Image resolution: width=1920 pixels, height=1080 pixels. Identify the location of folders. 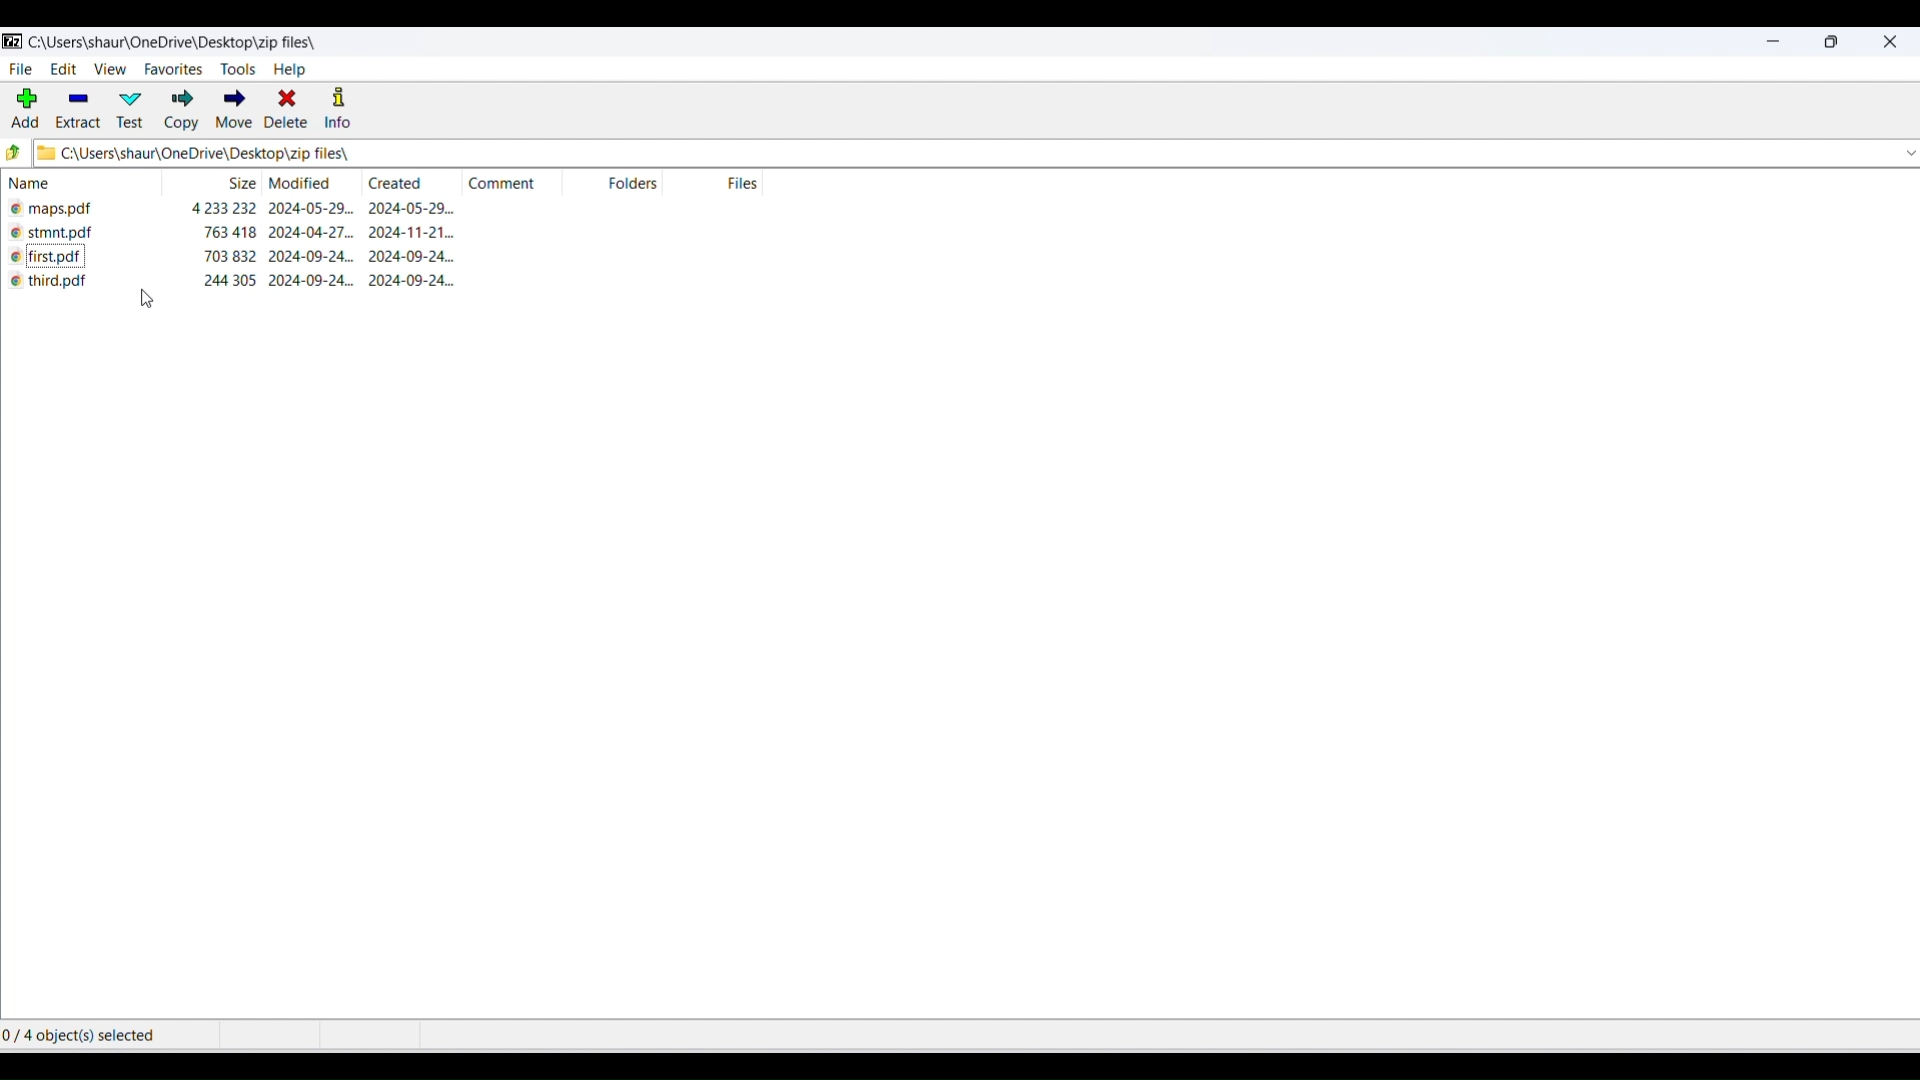
(639, 187).